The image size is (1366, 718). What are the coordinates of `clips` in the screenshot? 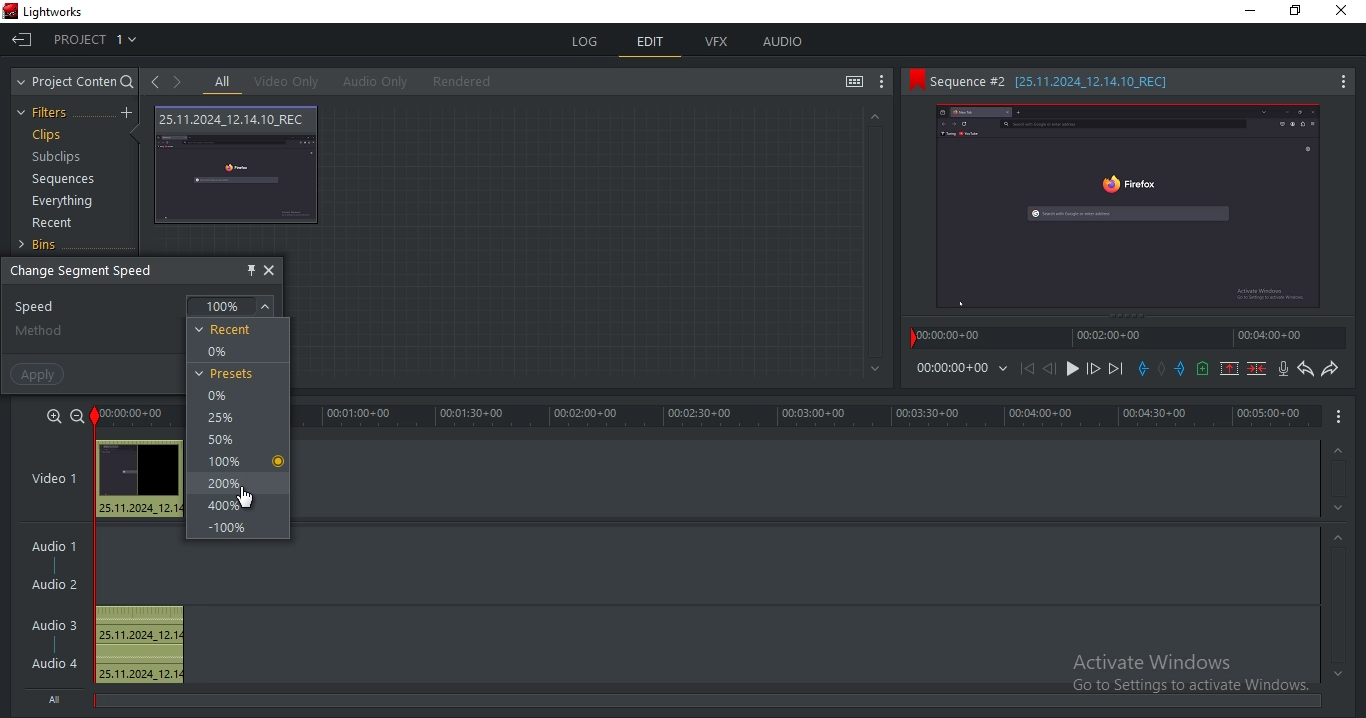 It's located at (50, 136).